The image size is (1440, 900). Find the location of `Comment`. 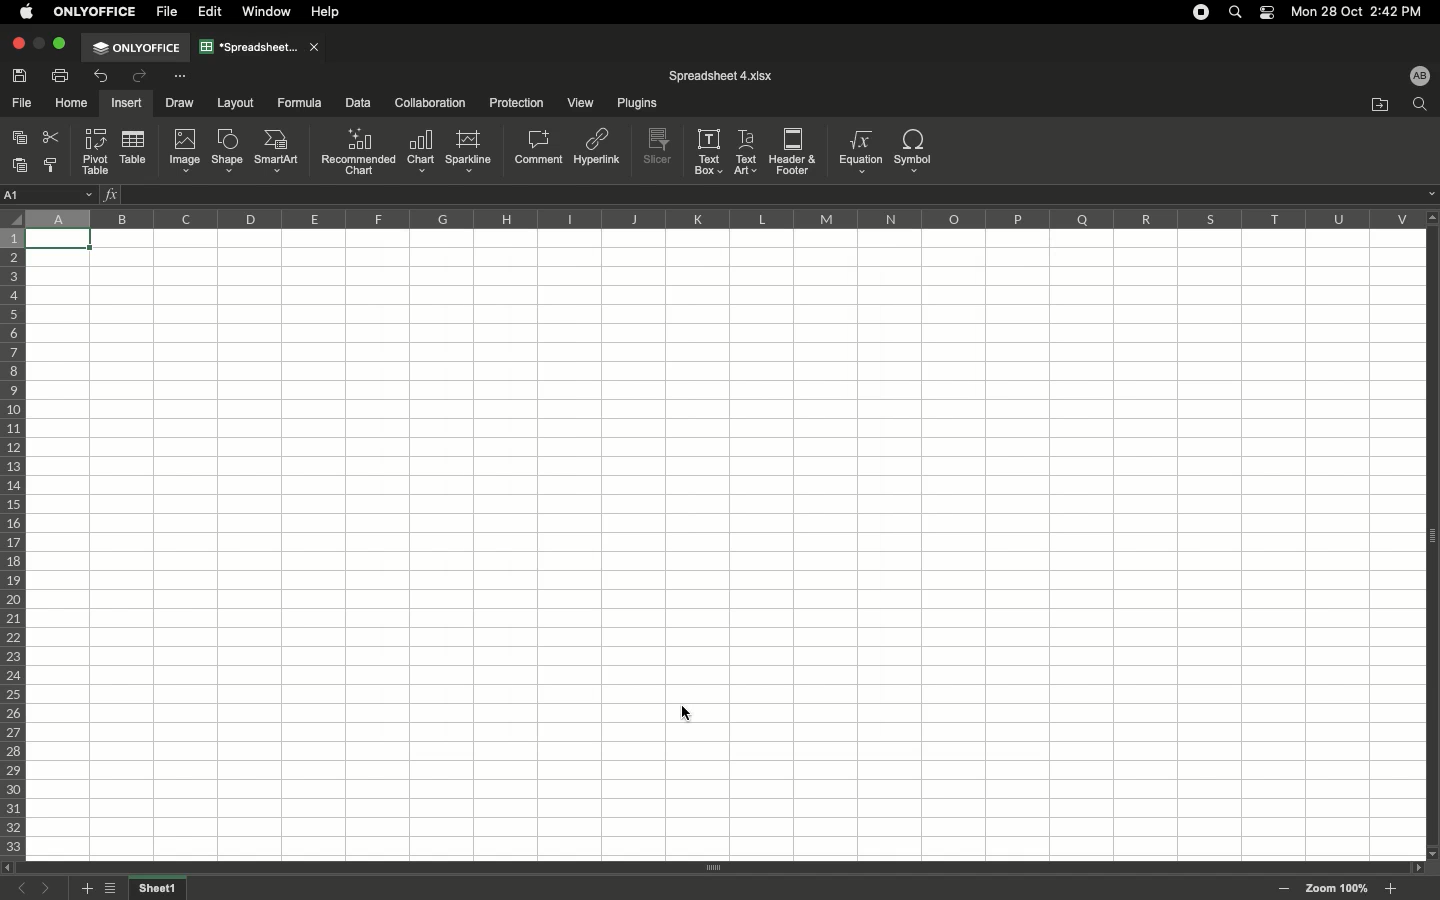

Comment is located at coordinates (540, 149).